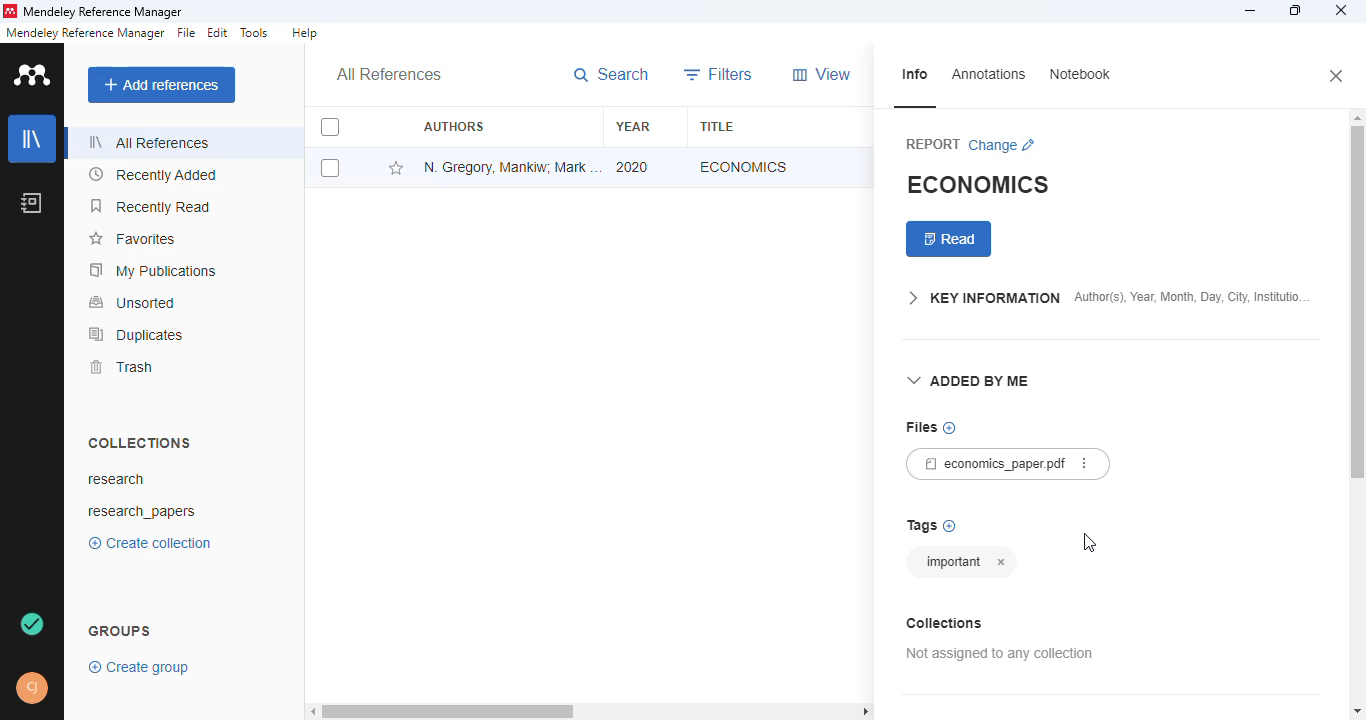 This screenshot has height=720, width=1366. What do you see at coordinates (920, 427) in the screenshot?
I see `files` at bounding box center [920, 427].